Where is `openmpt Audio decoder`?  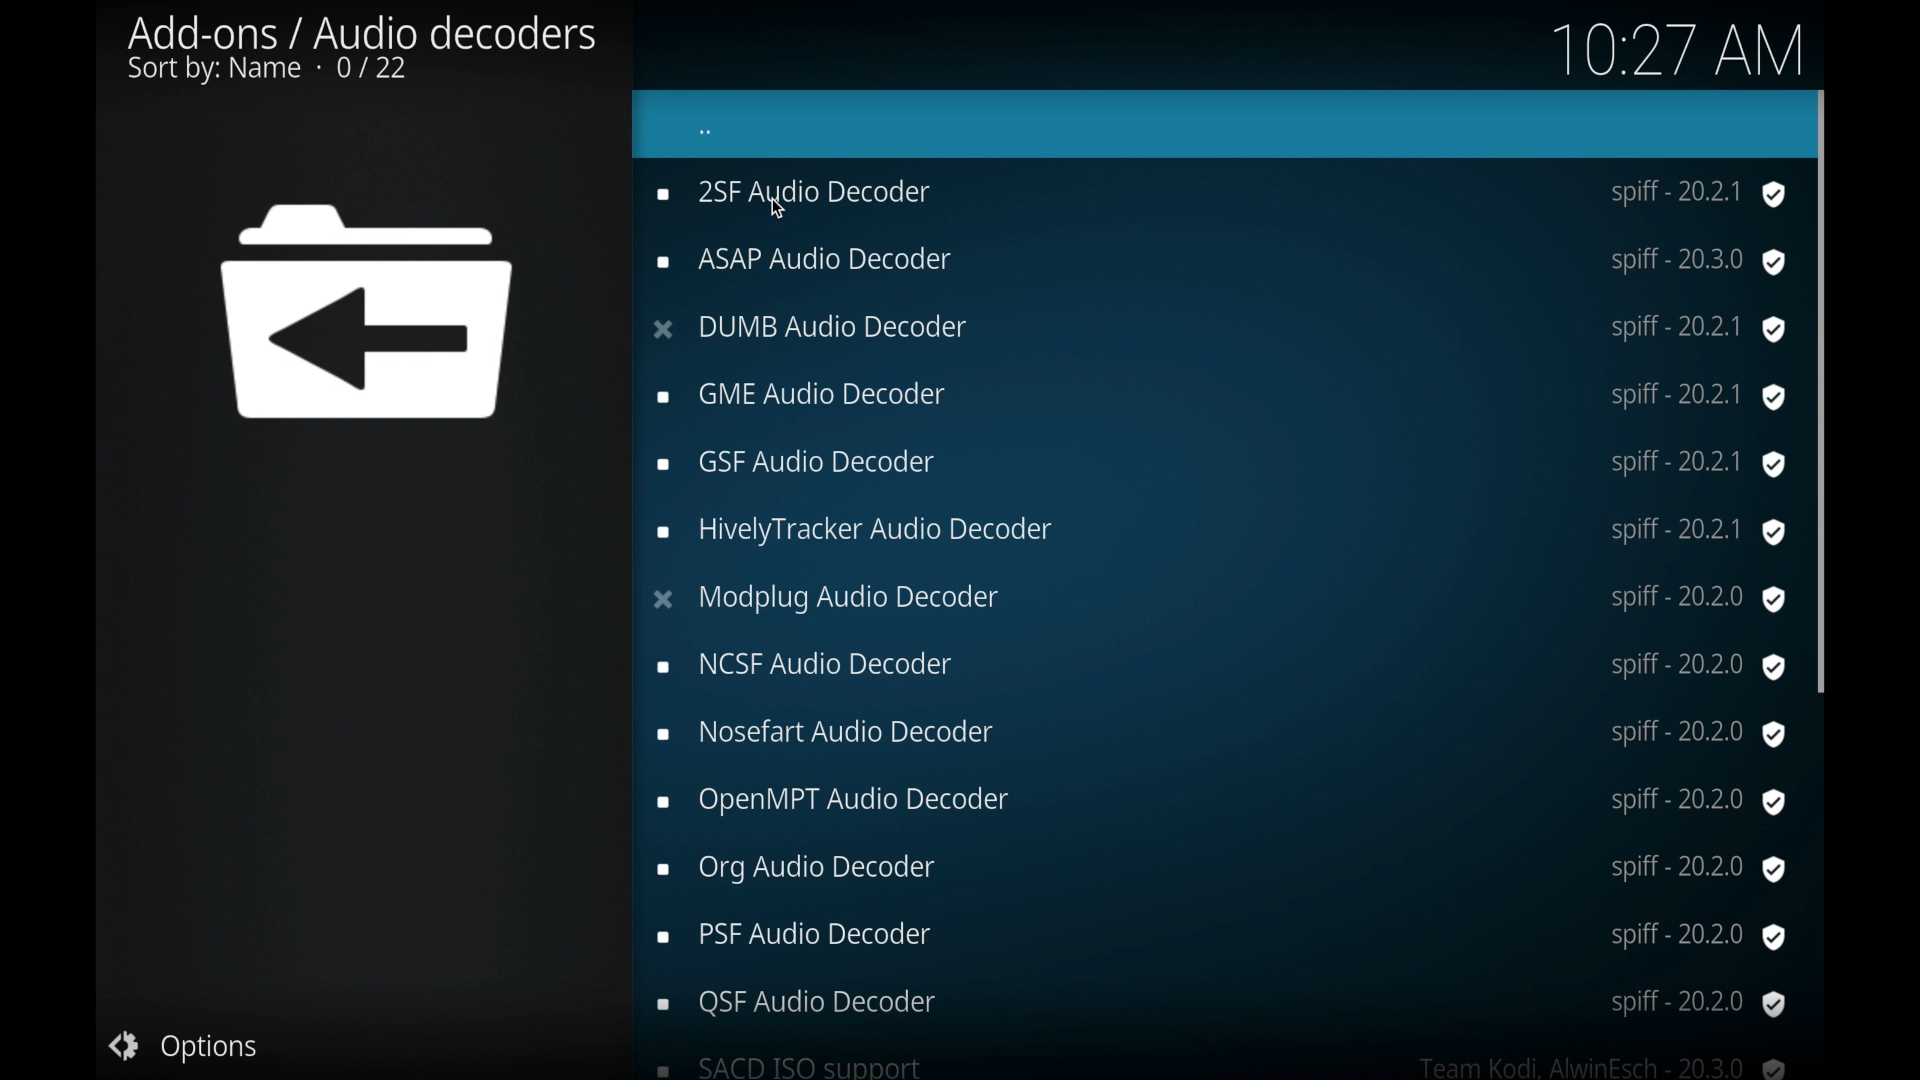 openmpt Audio decoder is located at coordinates (1220, 802).